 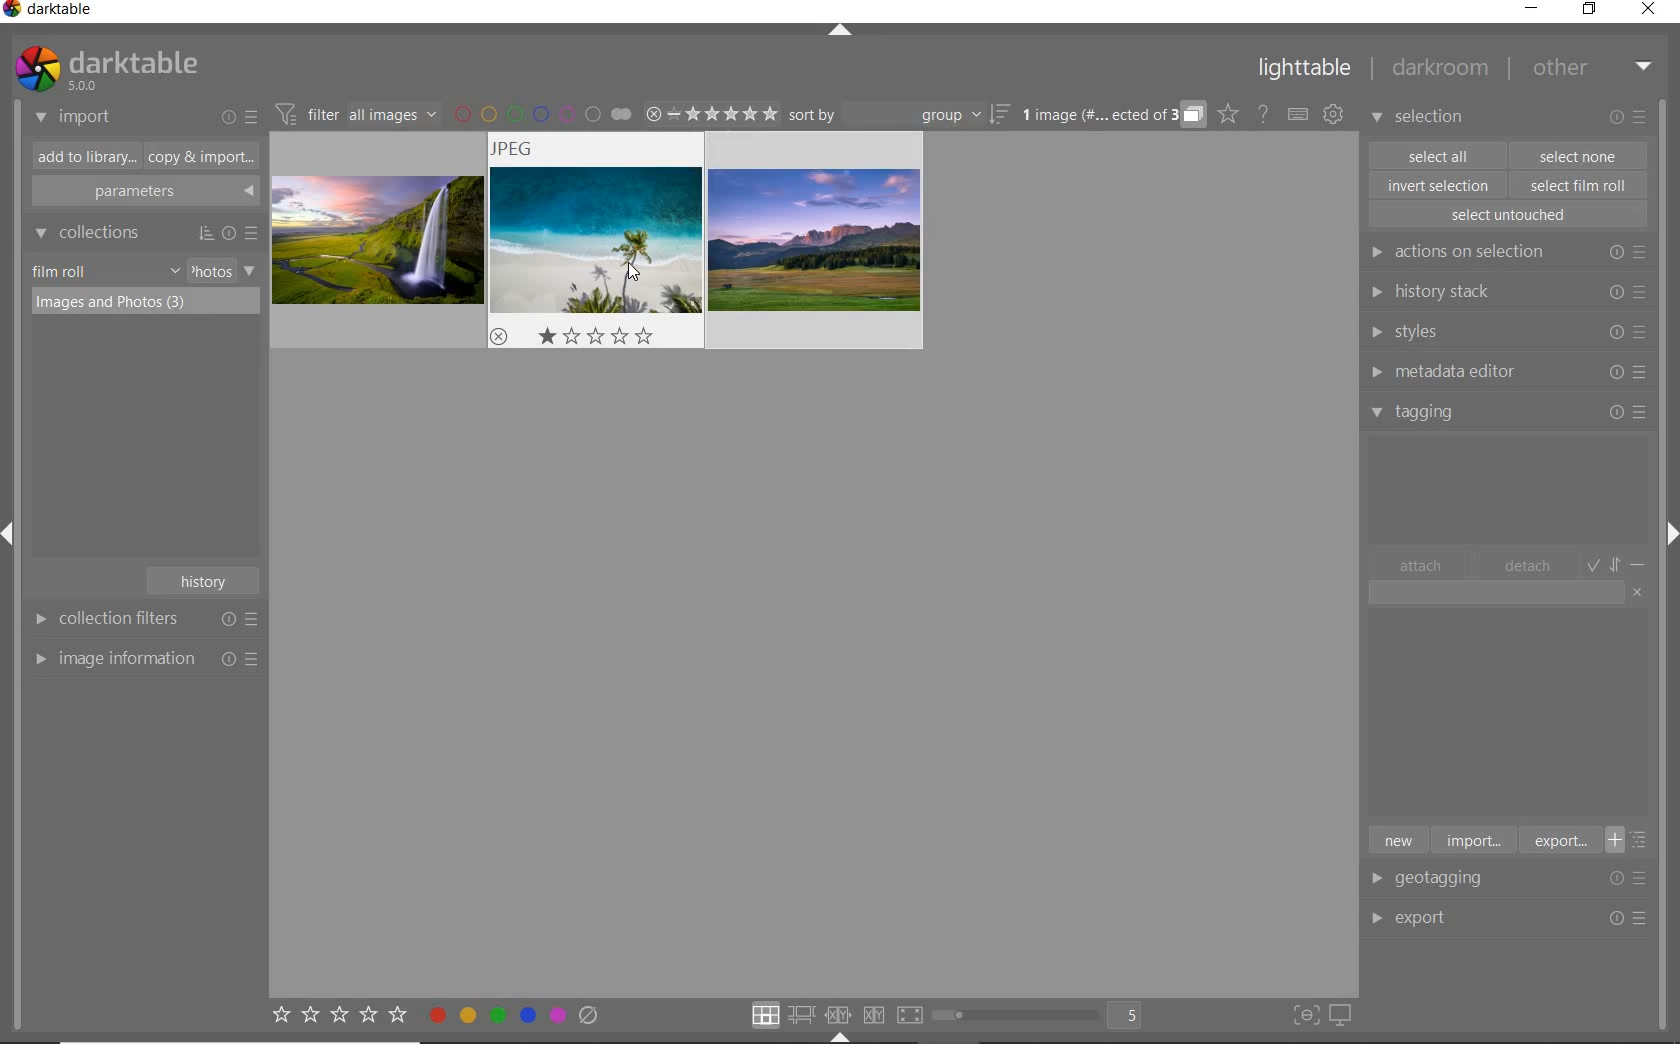 I want to click on select all, so click(x=1438, y=154).